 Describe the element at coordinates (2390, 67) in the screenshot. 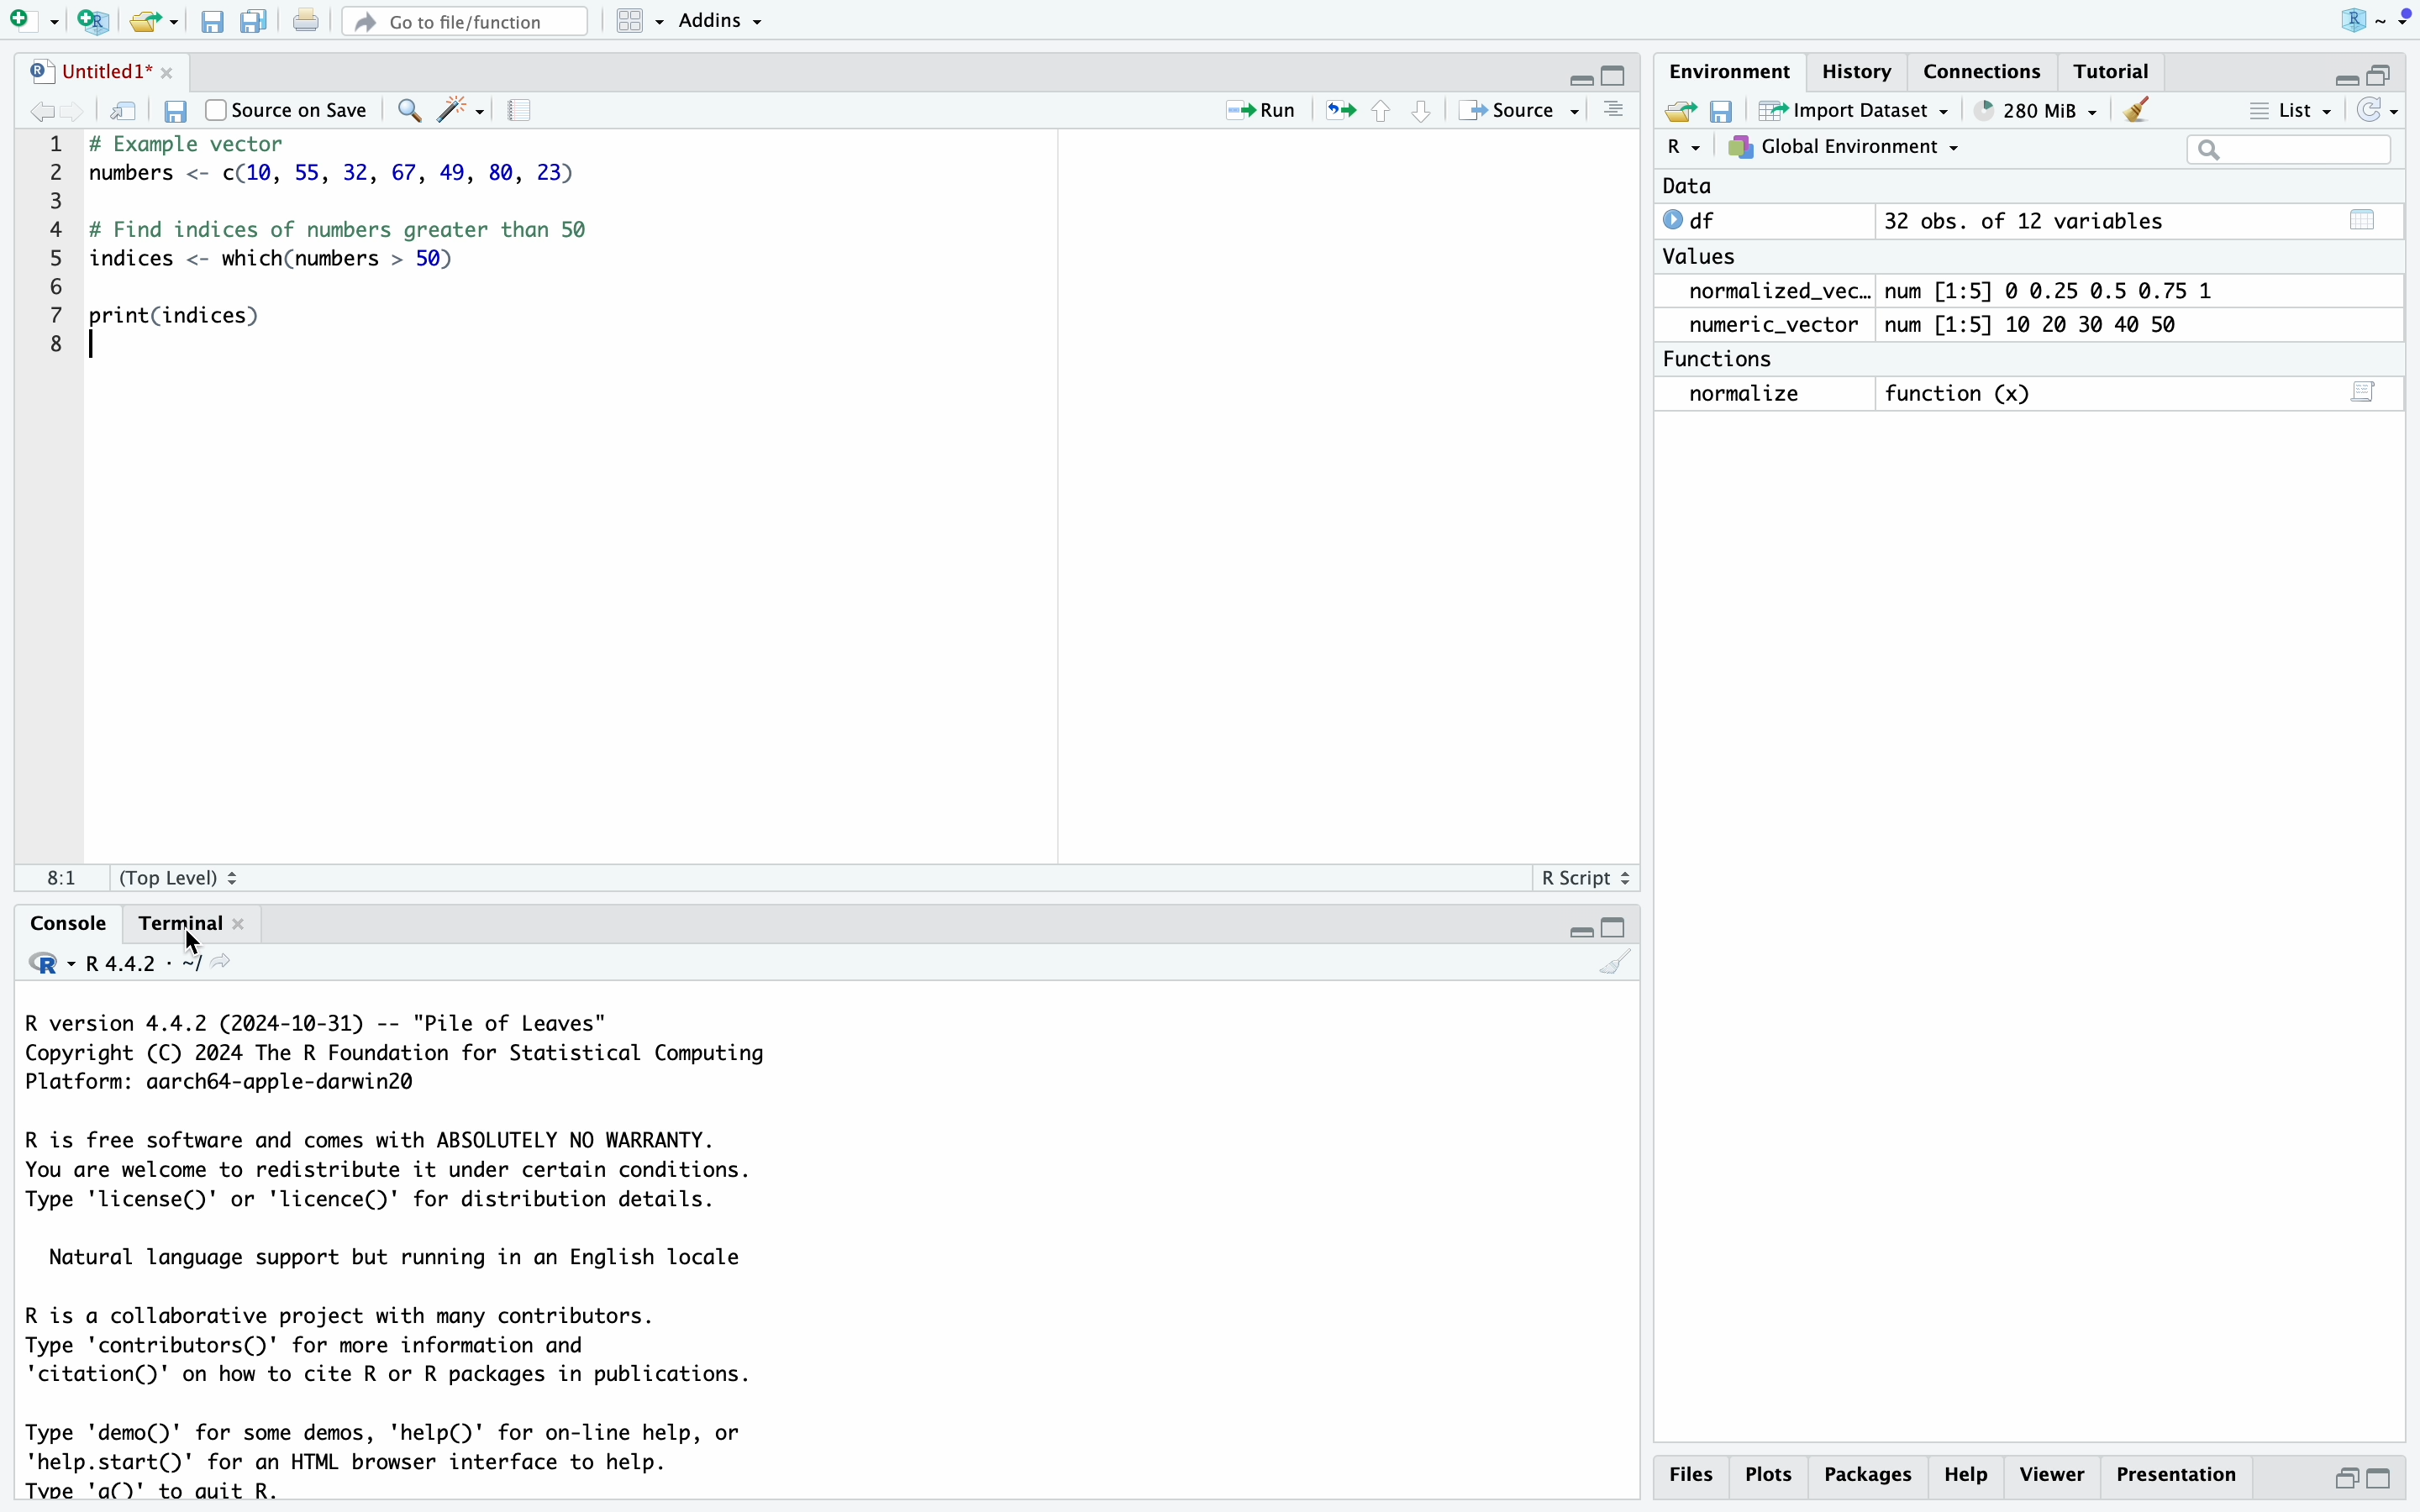

I see `MAXIMISE` at that location.